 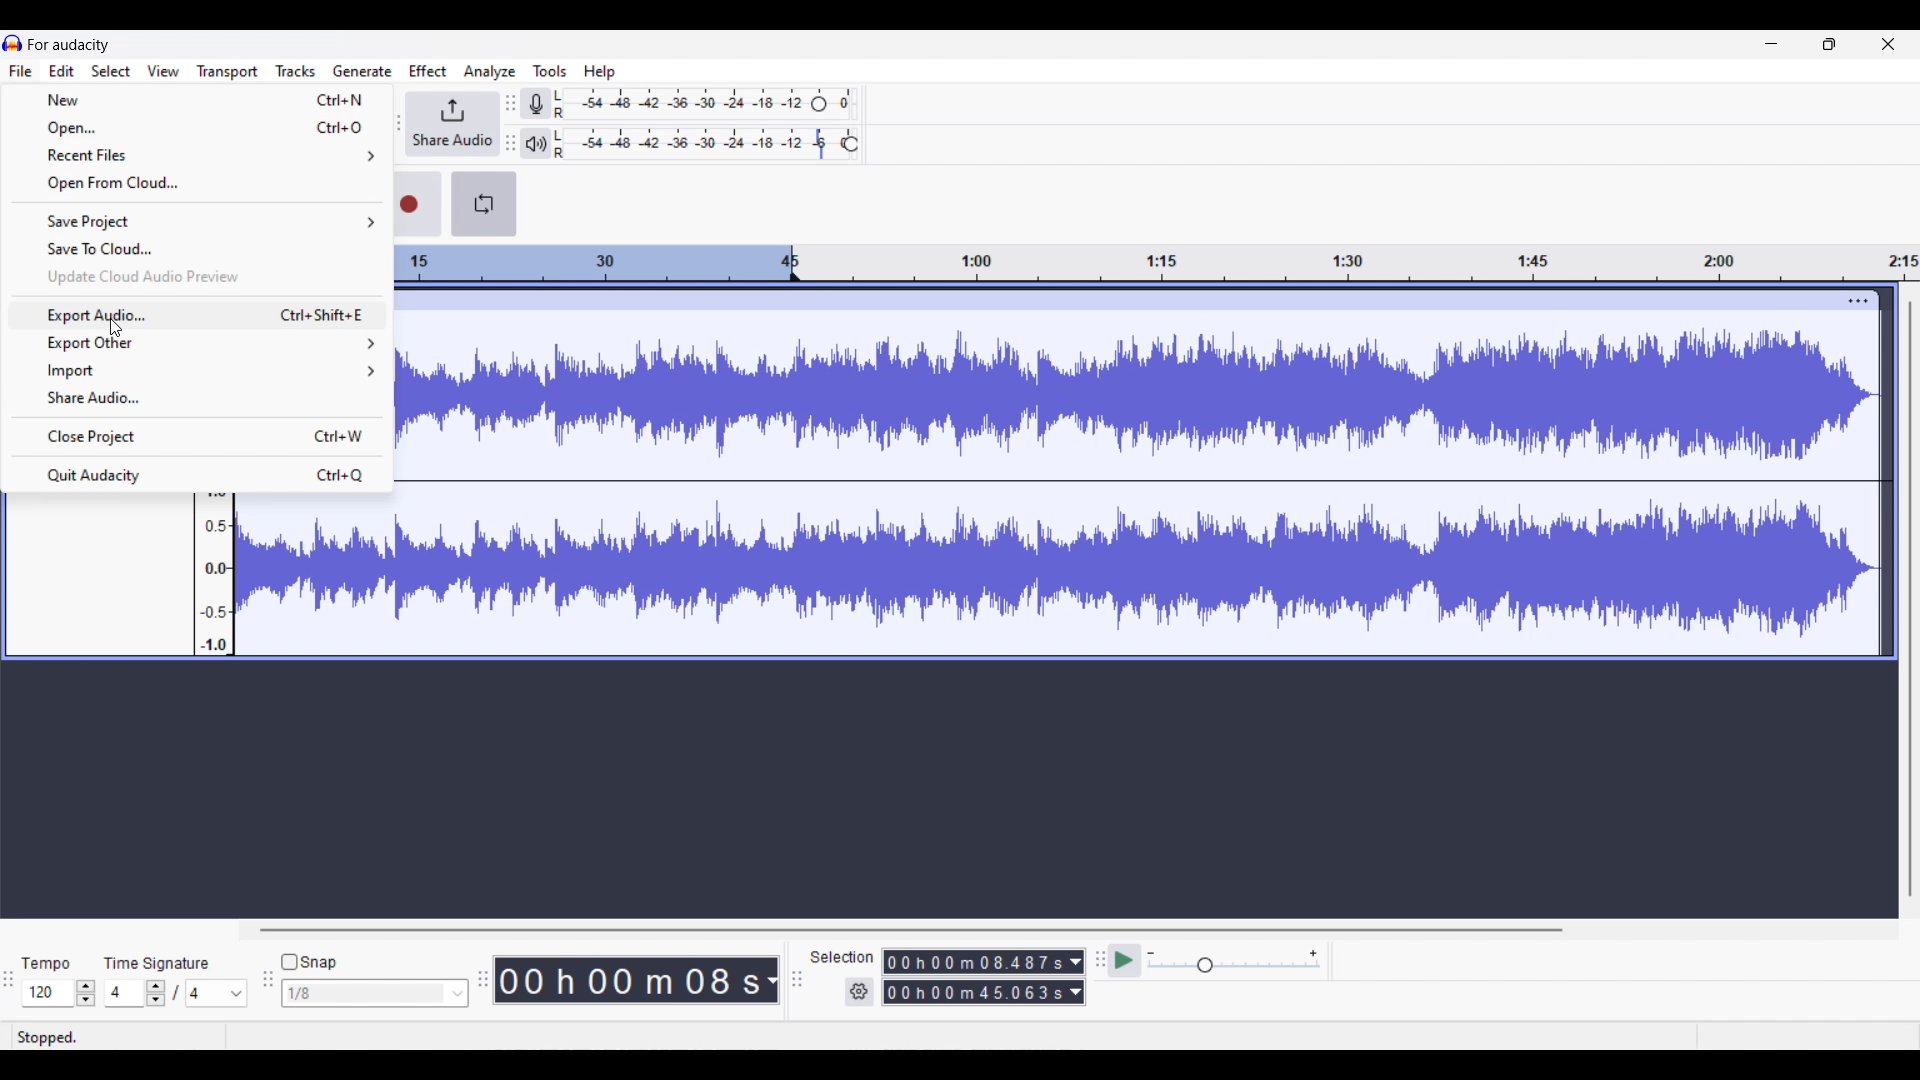 What do you see at coordinates (375, 993) in the screenshot?
I see `Snap options` at bounding box center [375, 993].